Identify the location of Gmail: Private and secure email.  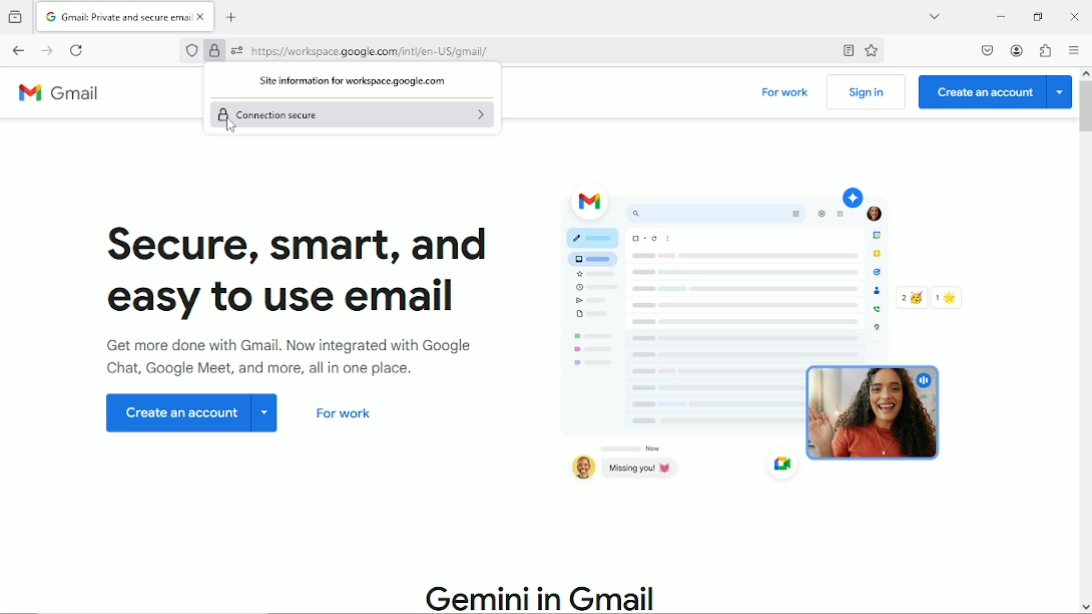
(116, 16).